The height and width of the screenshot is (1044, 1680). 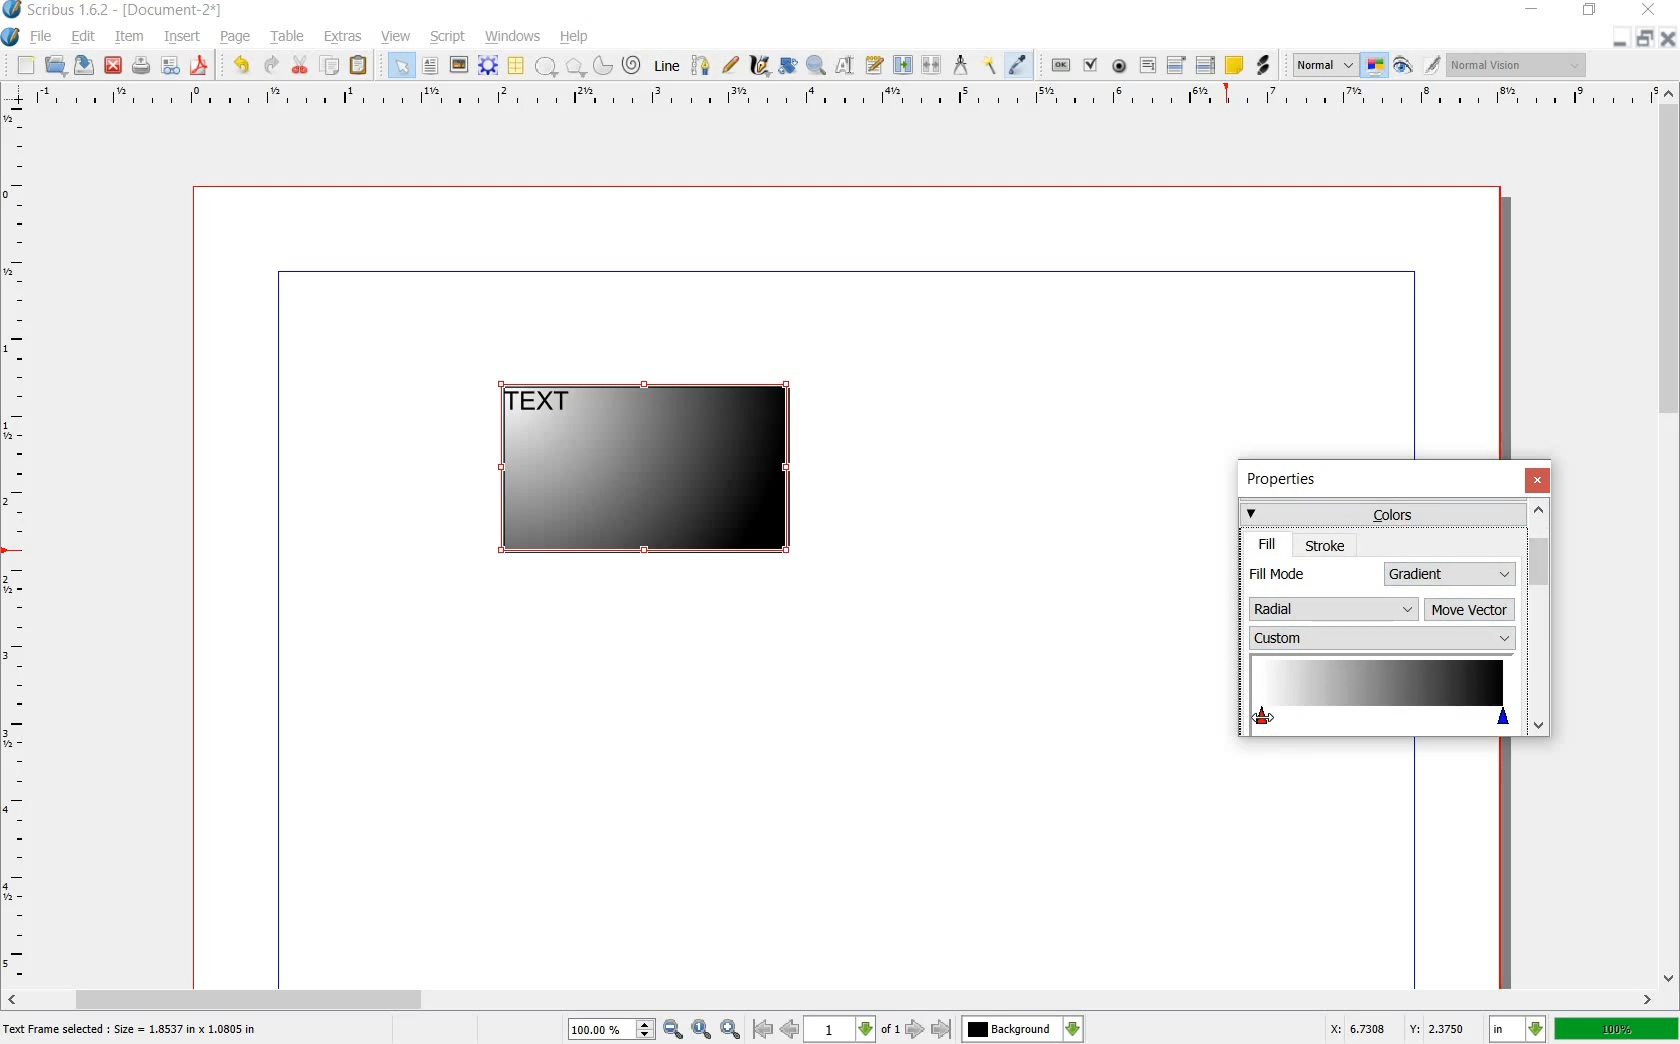 I want to click on link annotation, so click(x=1262, y=66).